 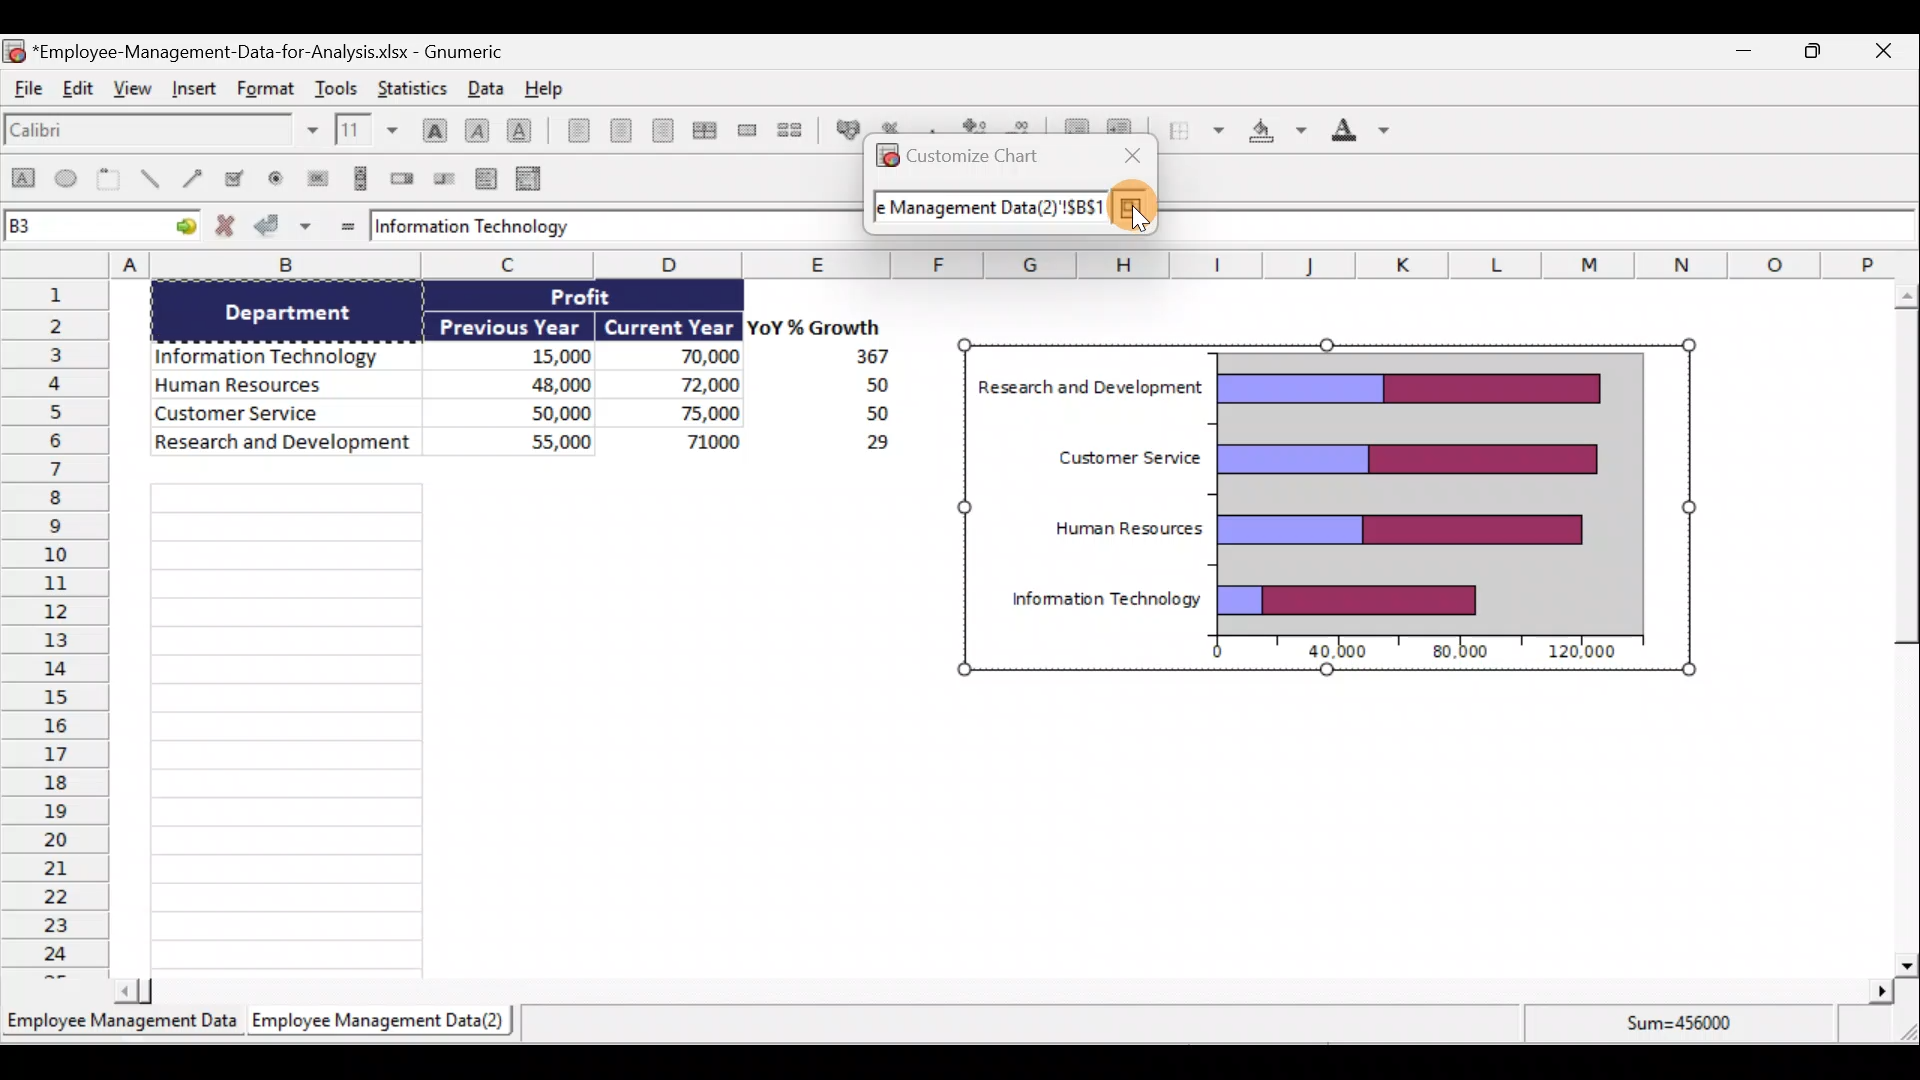 What do you see at coordinates (199, 90) in the screenshot?
I see `Insert` at bounding box center [199, 90].